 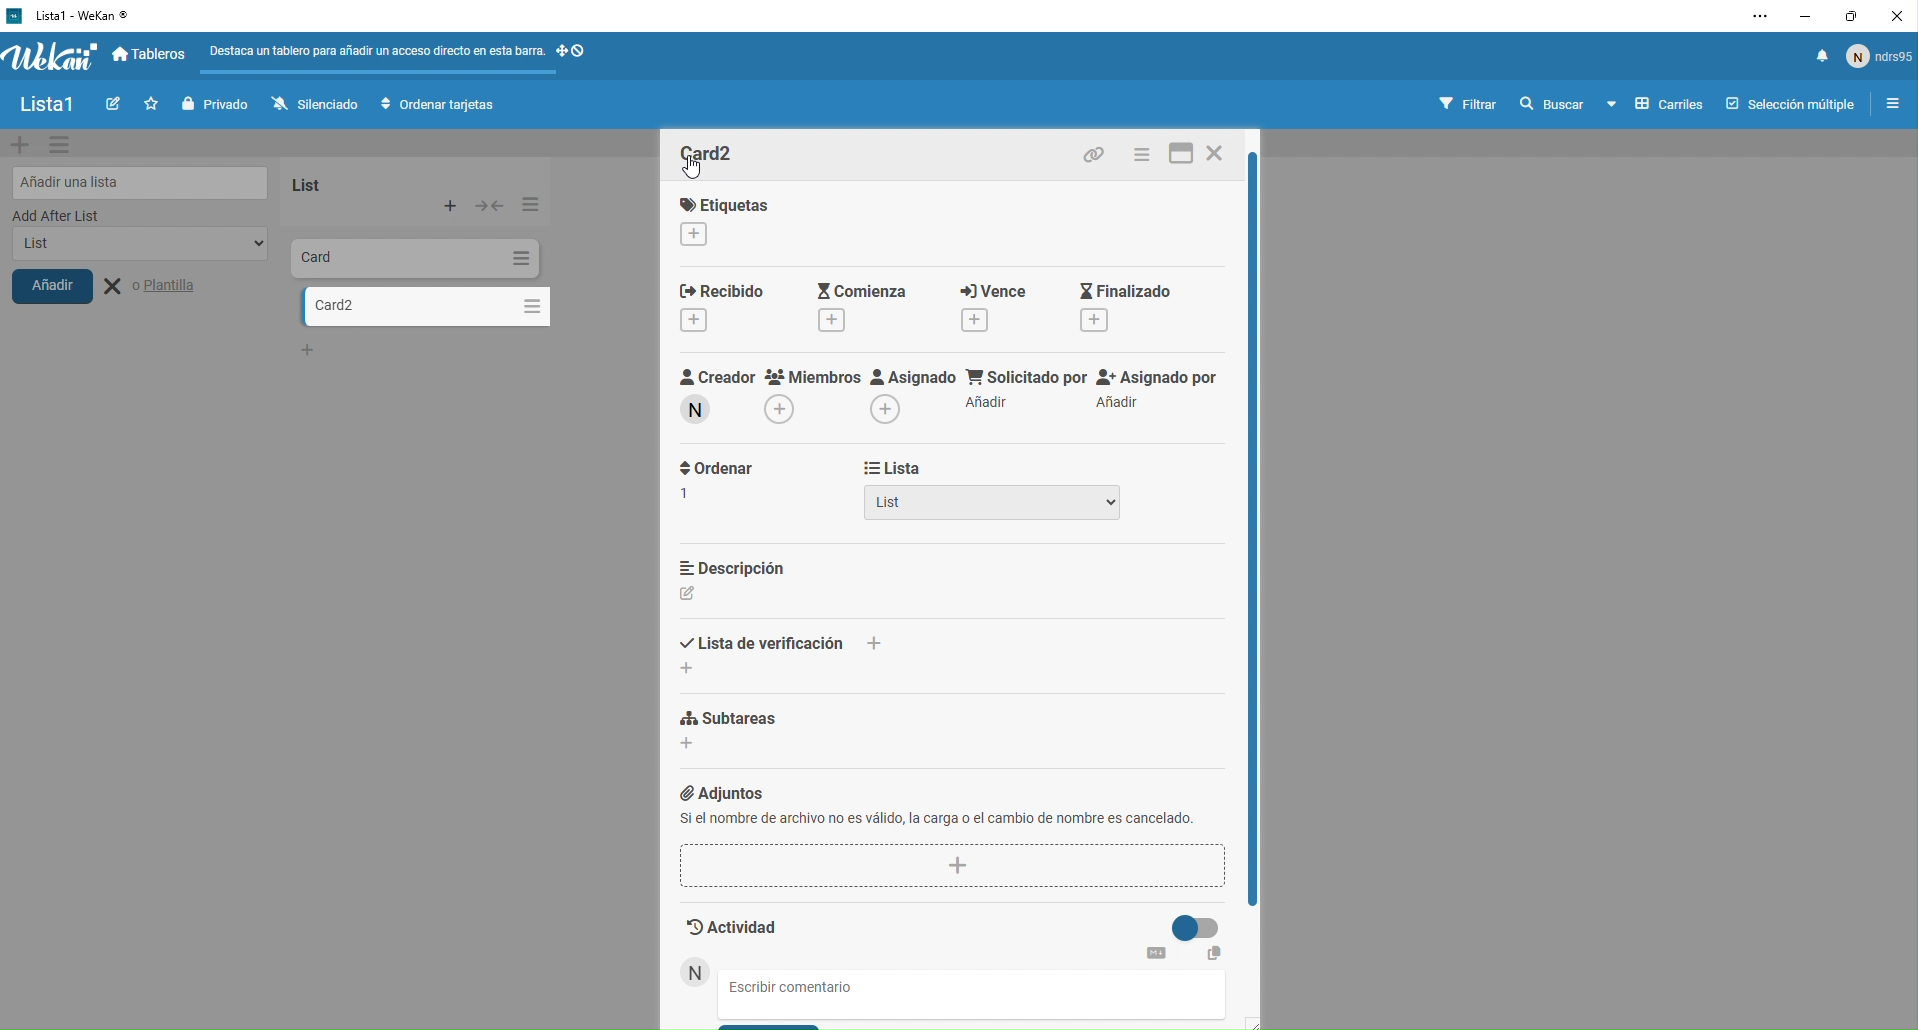 I want to click on Escribir comentario, so click(x=811, y=988).